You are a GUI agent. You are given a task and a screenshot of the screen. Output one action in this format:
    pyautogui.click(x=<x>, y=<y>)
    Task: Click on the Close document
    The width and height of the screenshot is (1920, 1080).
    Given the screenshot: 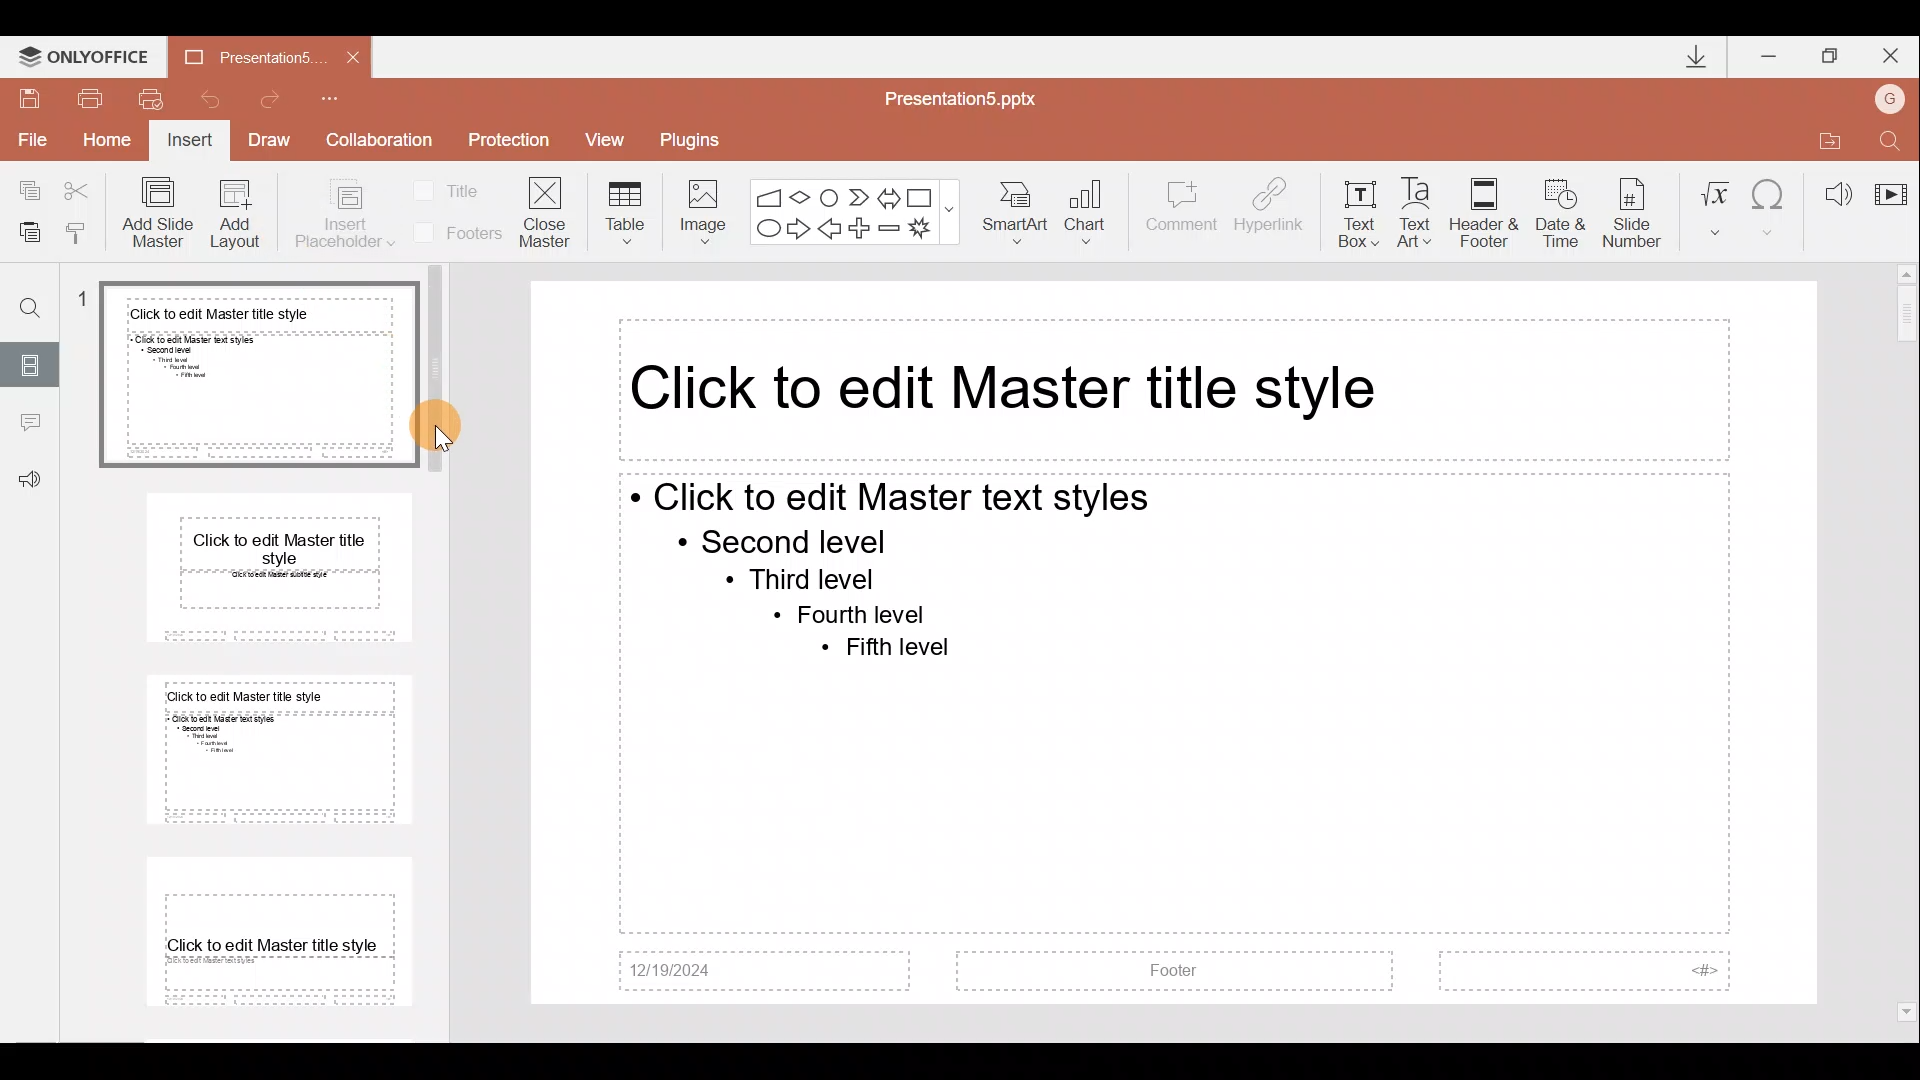 What is the action you would take?
    pyautogui.click(x=347, y=56)
    